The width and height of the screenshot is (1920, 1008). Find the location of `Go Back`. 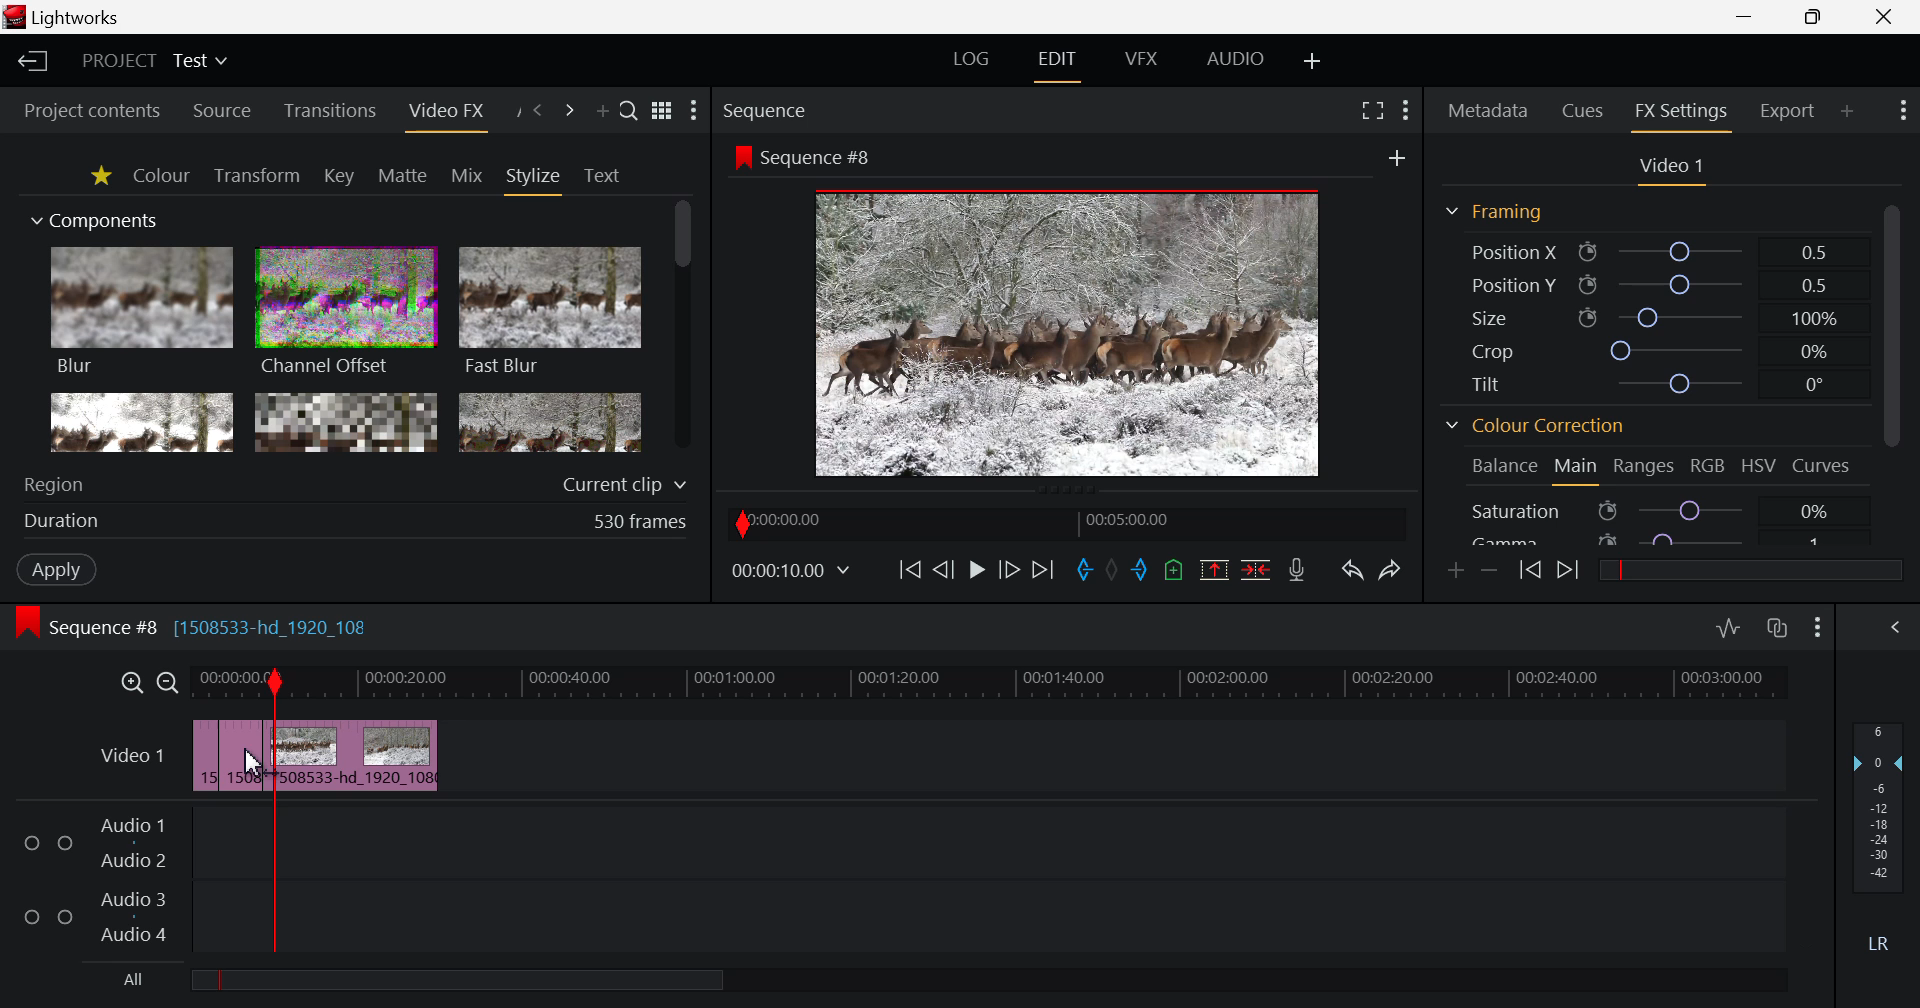

Go Back is located at coordinates (942, 568).